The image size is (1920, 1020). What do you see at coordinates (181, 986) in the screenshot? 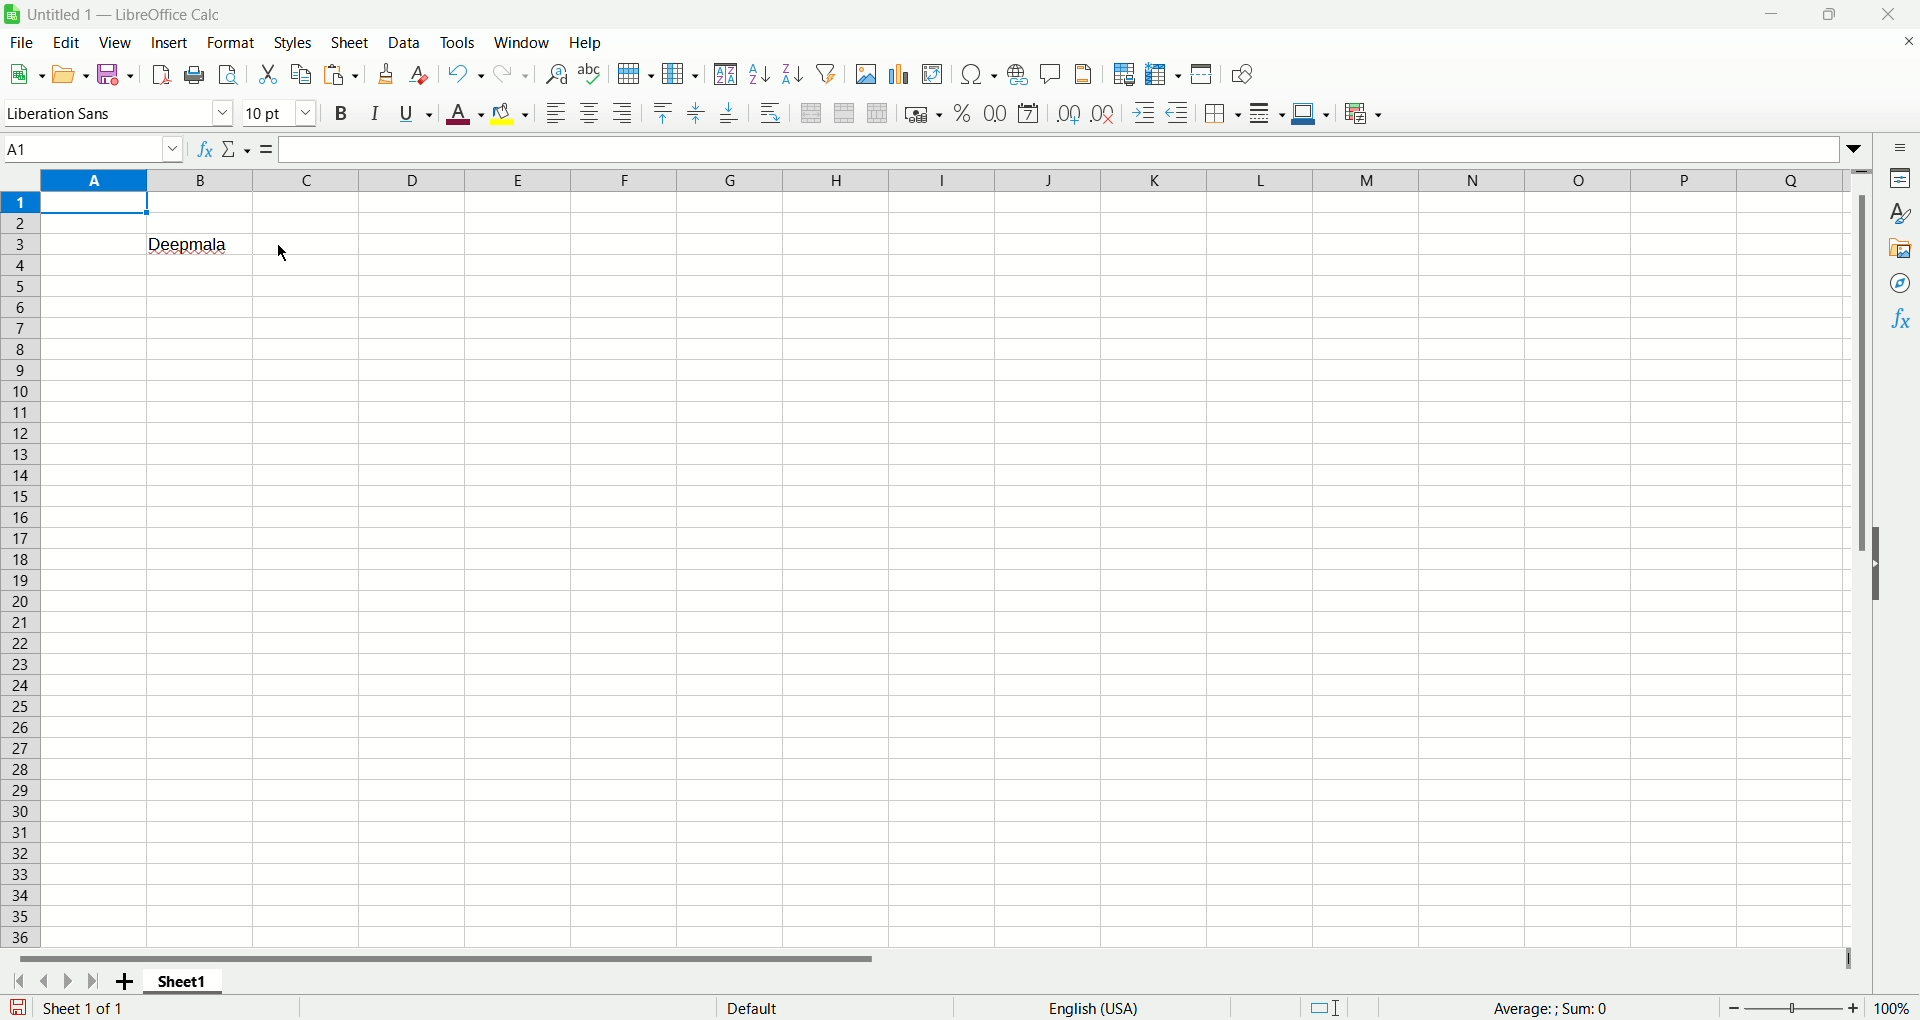
I see `sheet name` at bounding box center [181, 986].